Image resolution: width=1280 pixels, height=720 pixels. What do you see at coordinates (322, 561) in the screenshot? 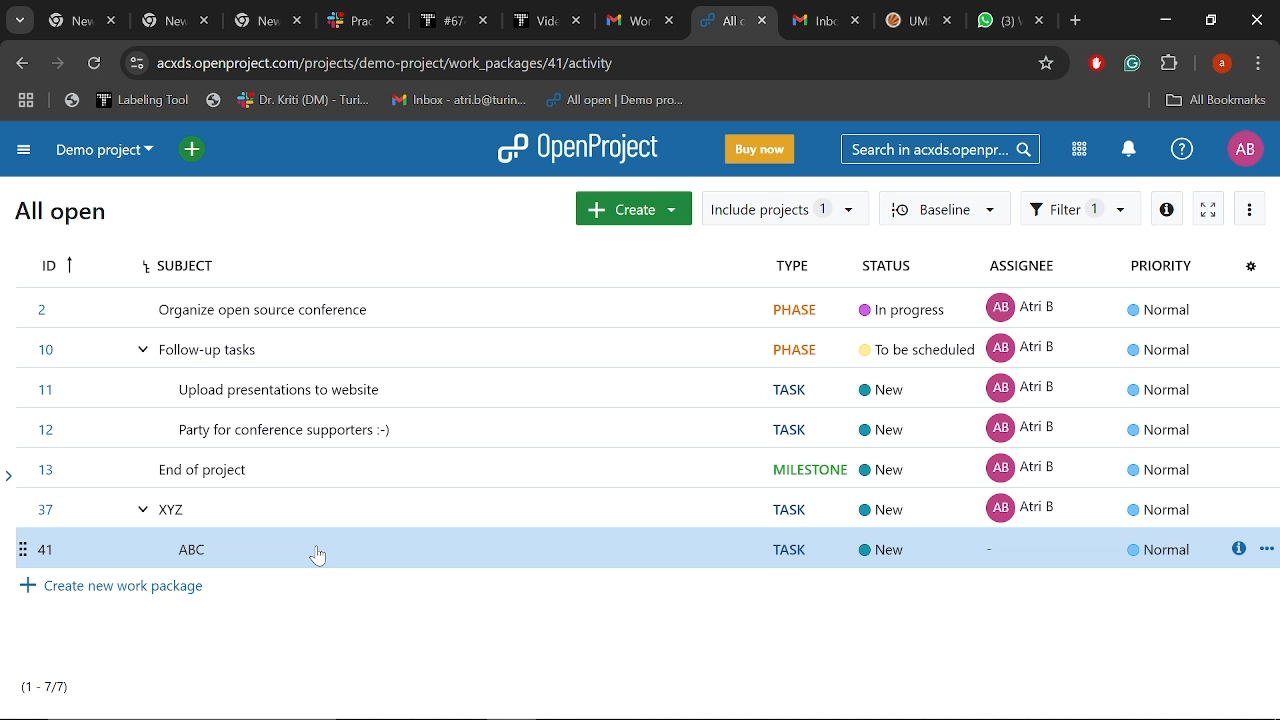
I see `cursor` at bounding box center [322, 561].